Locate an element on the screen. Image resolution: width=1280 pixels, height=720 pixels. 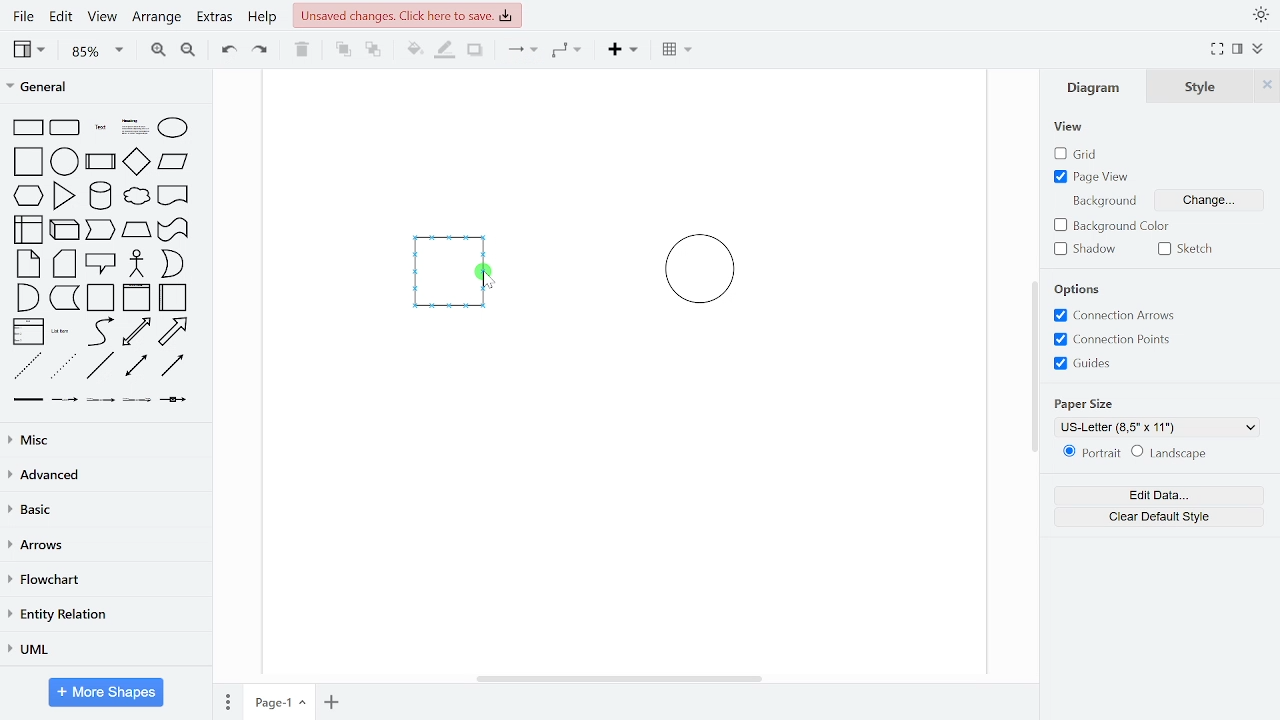
diagram is located at coordinates (1098, 86).